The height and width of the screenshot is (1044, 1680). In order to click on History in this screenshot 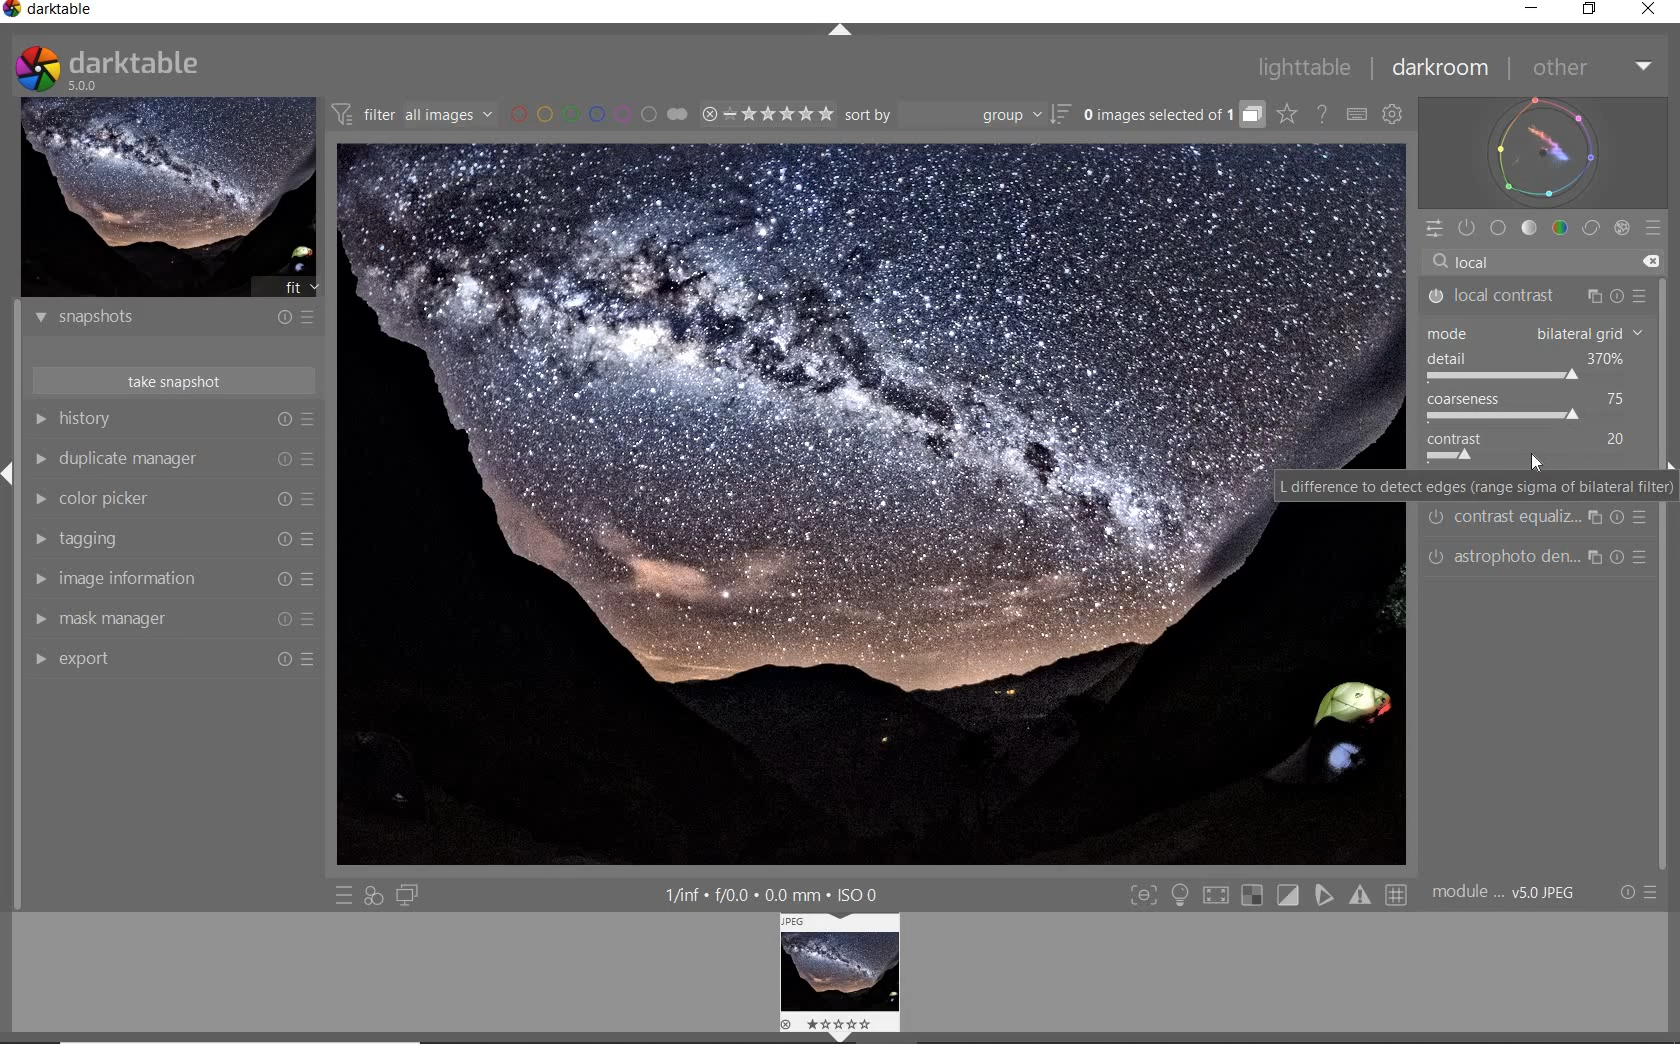, I will do `click(103, 420)`.